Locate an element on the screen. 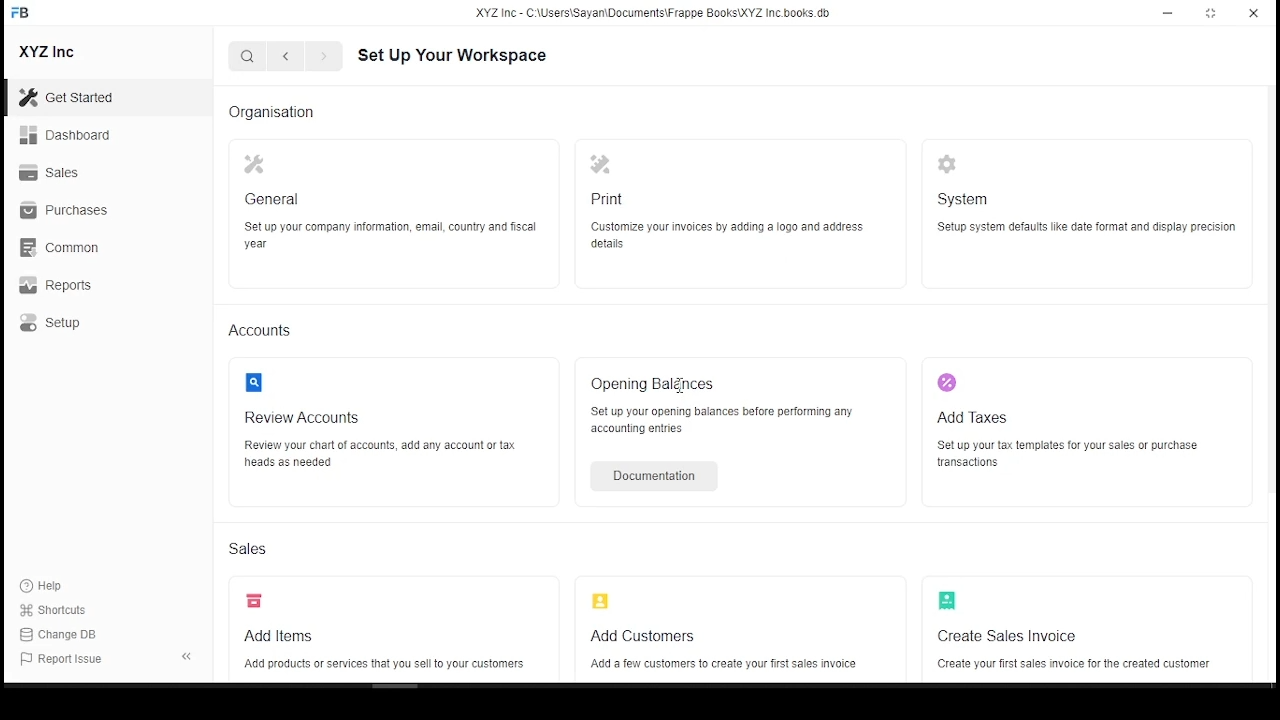  Dashboard is located at coordinates (68, 137).